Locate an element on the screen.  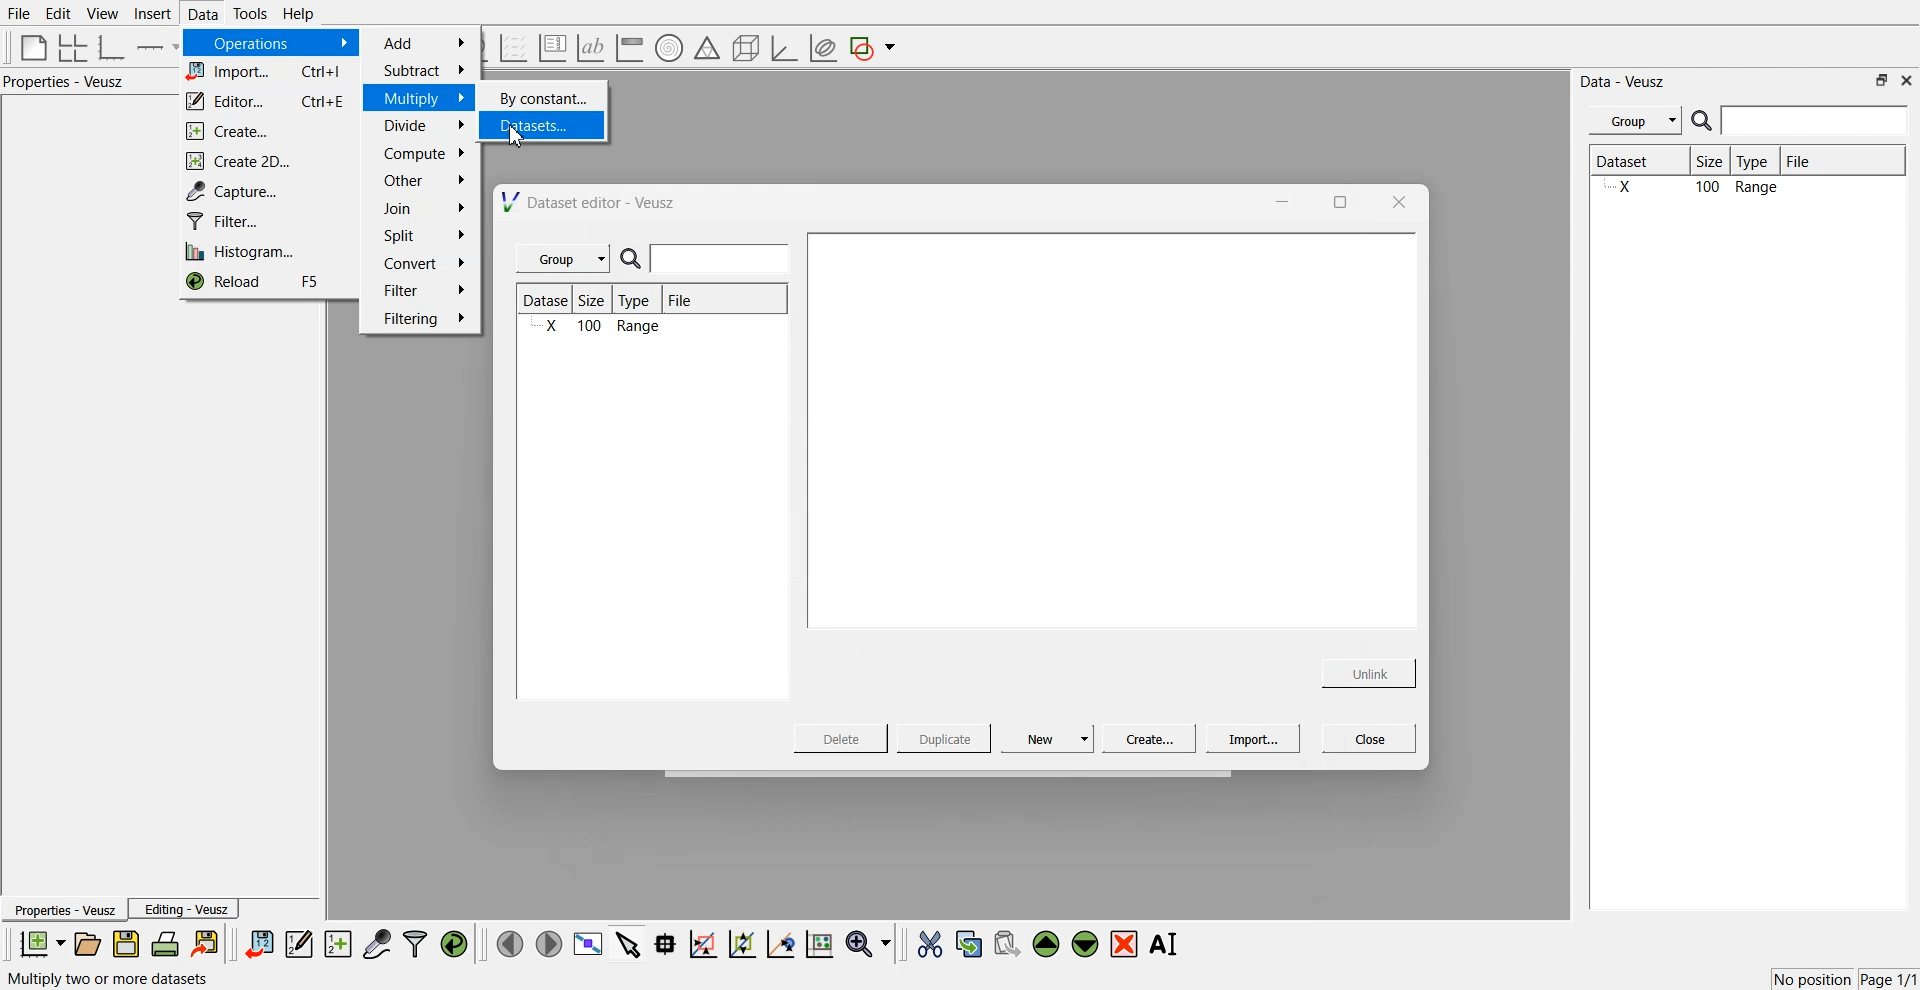
Filter... is located at coordinates (264, 222).